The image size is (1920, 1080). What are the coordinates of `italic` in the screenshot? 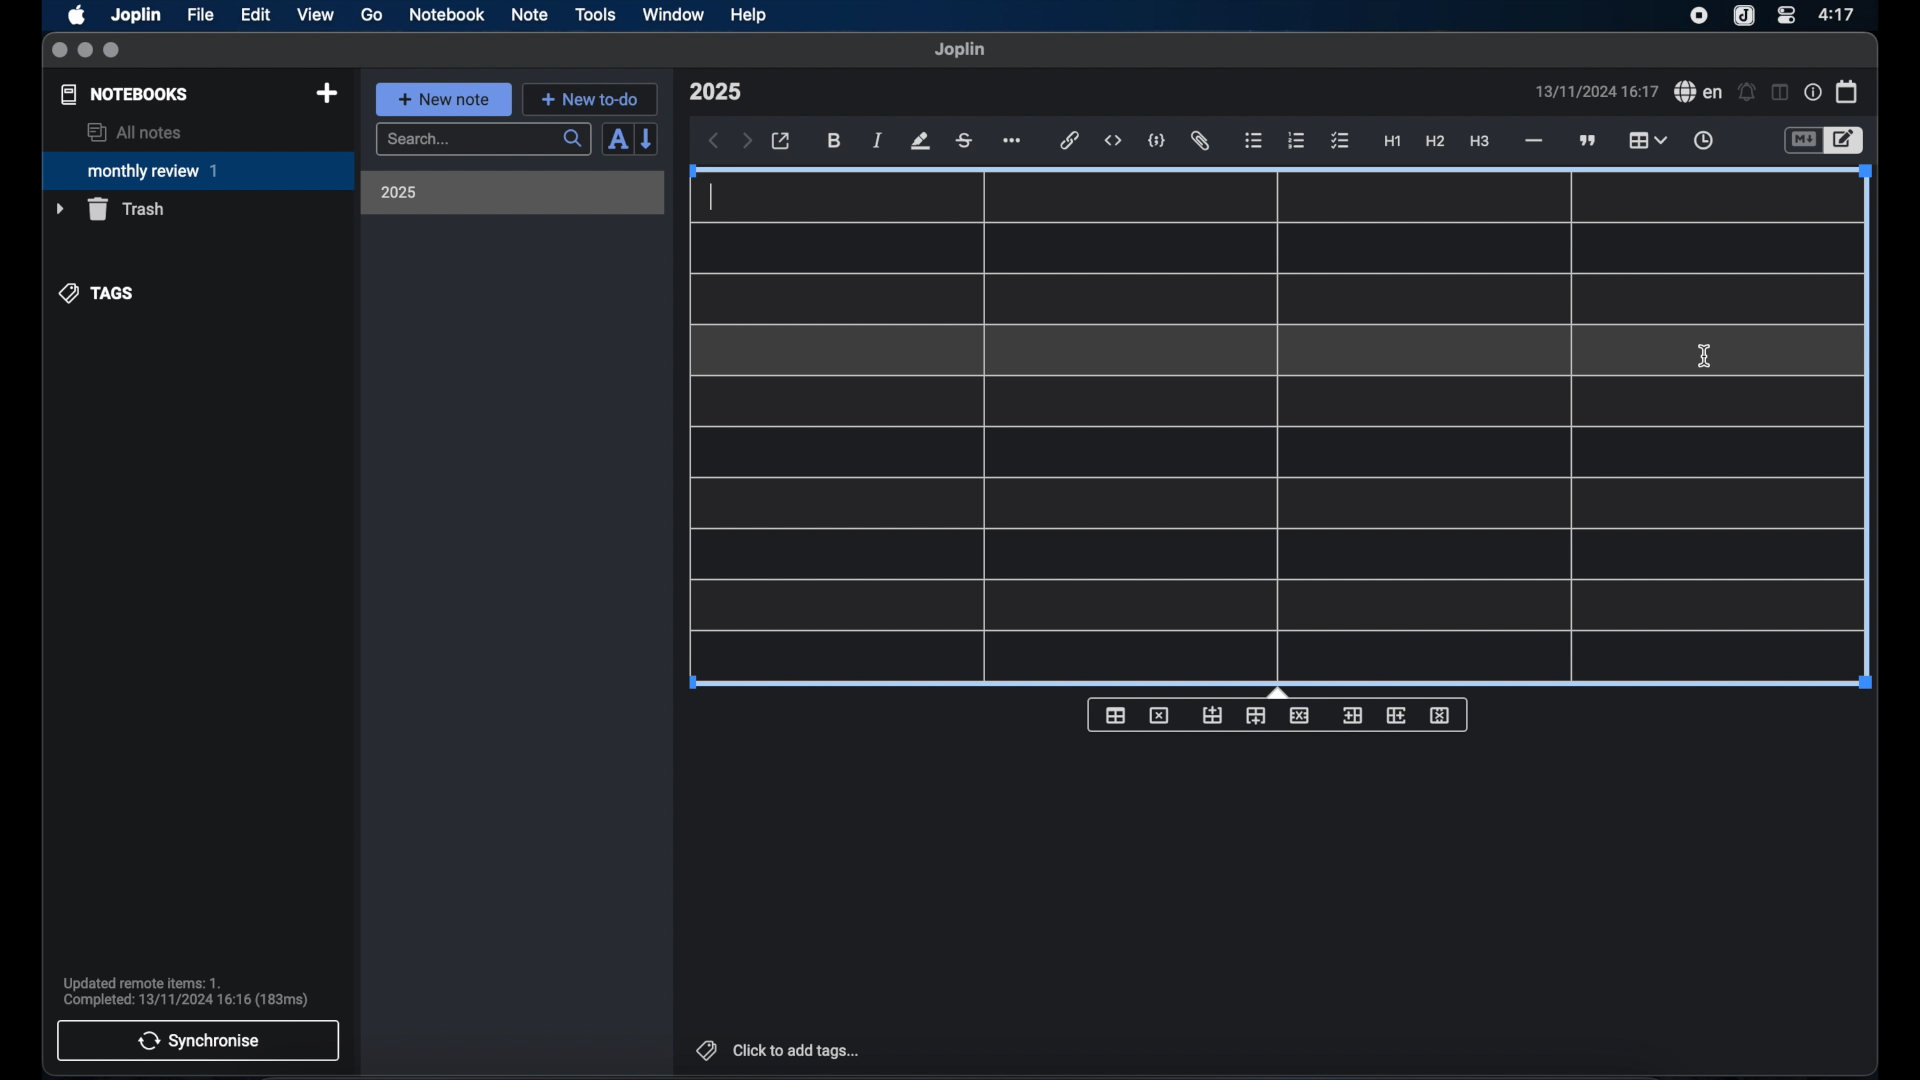 It's located at (878, 140).